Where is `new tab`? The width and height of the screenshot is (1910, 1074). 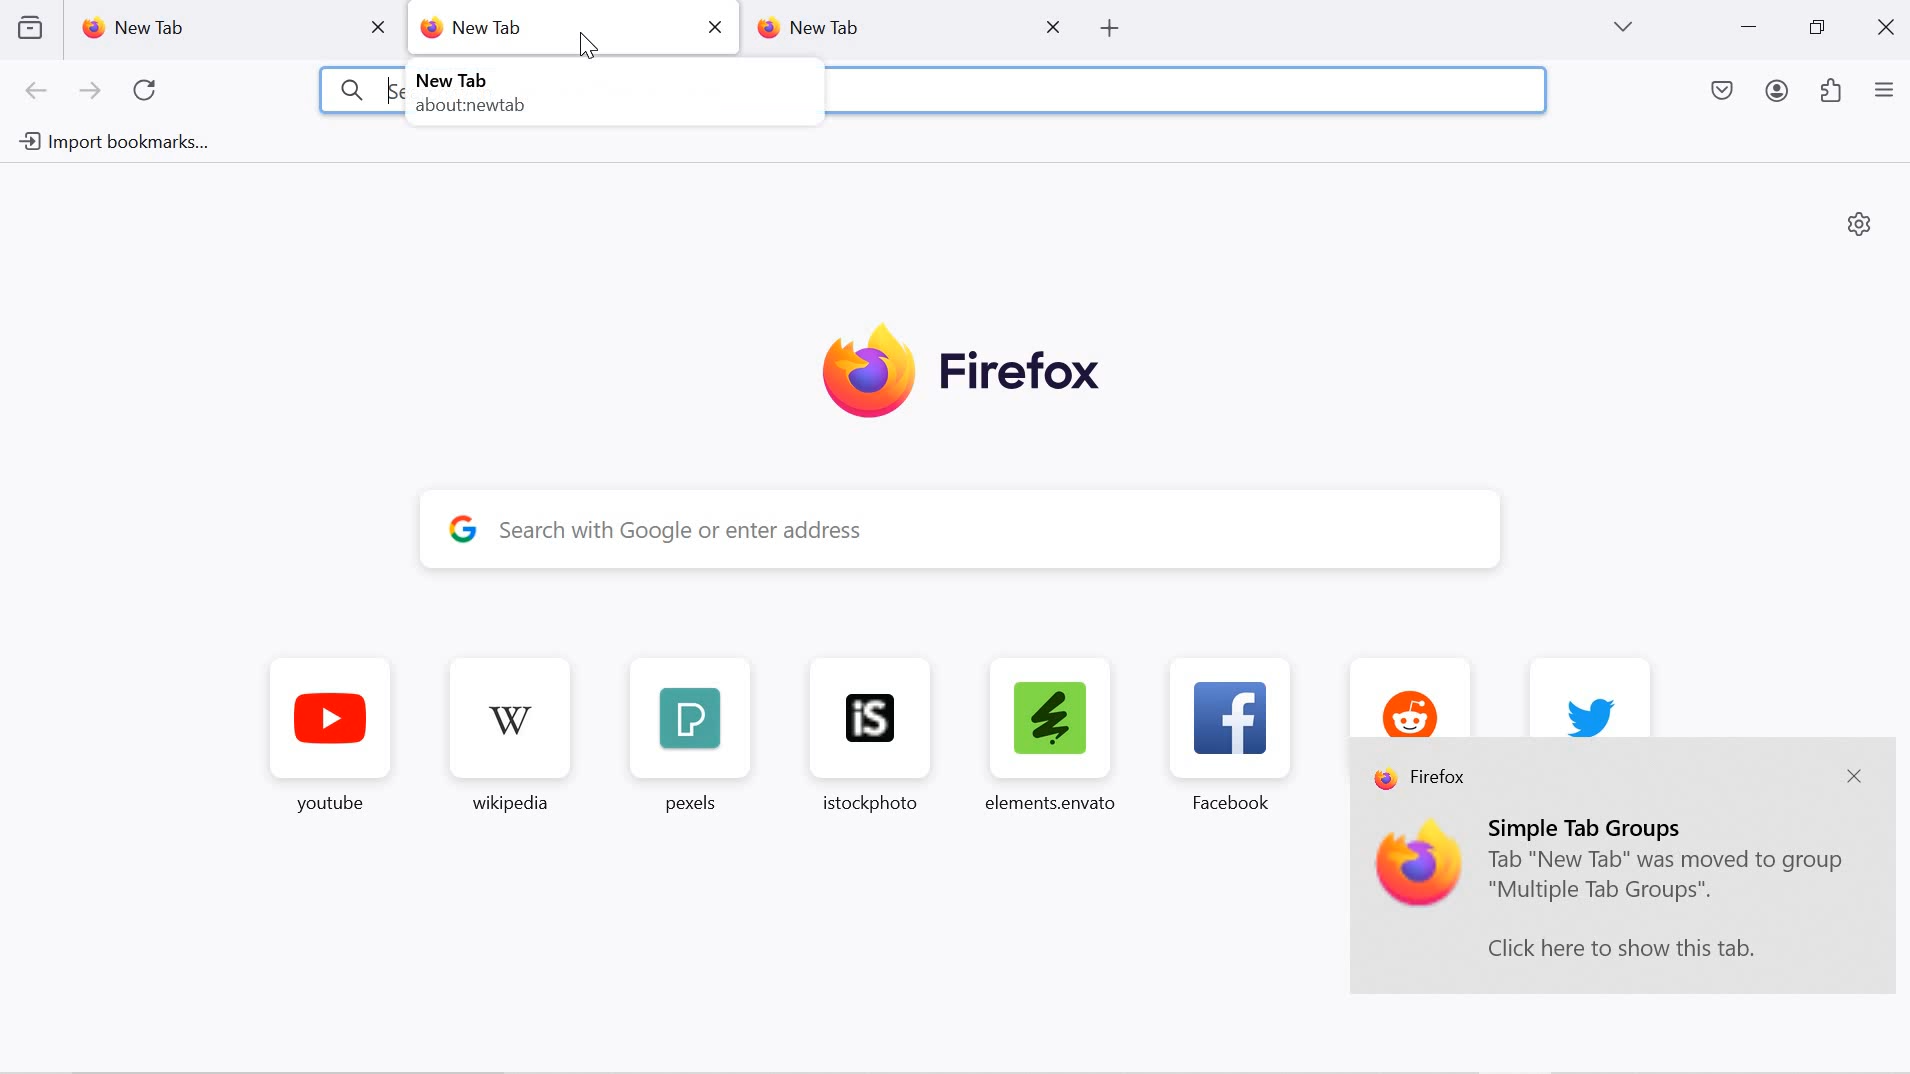 new tab is located at coordinates (209, 28).